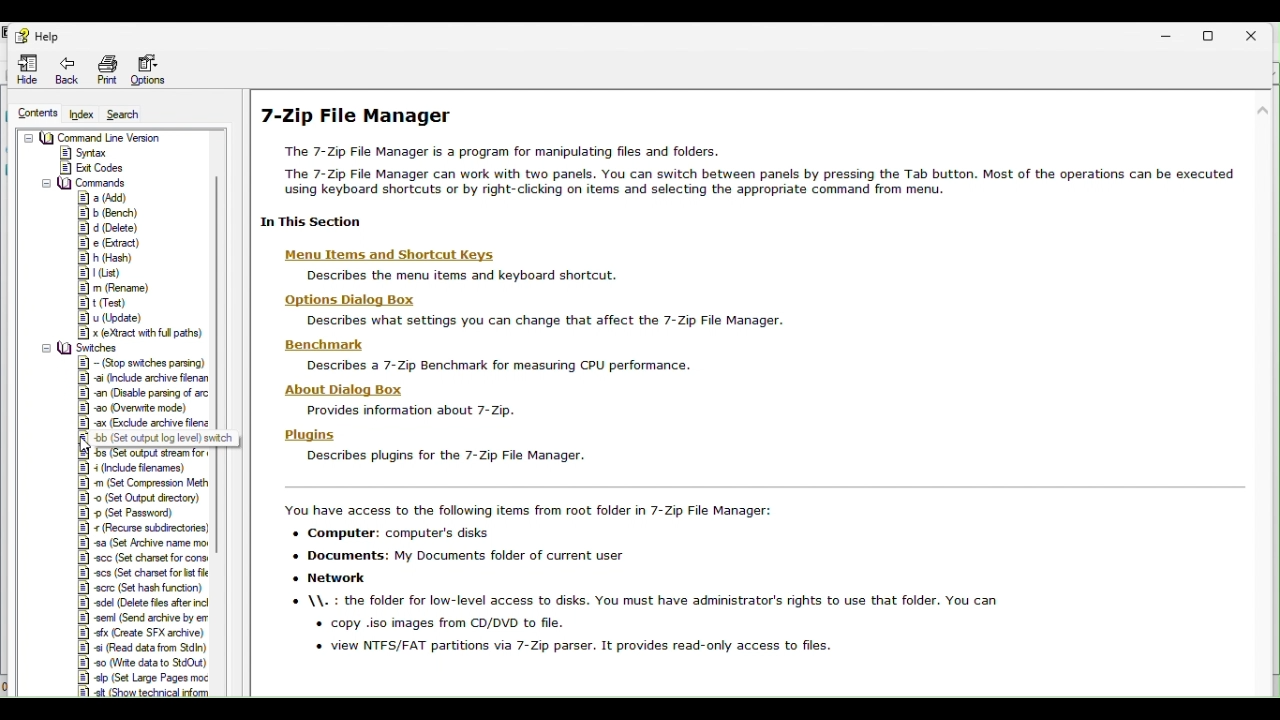 The width and height of the screenshot is (1280, 720). What do you see at coordinates (747, 150) in the screenshot?
I see `7-Zip File Manager
The 7-Zip File Manager is a program for manipulating files and folders.
The 7-Zip File Manager can work with two panels. You can switch between panels by pressing the Tab button. Most of the operations can be executed
Sailne Sisaieliedunstunteay Be dii-oliaiie sil Sines ma enfbaiion: Ser tissue Gammmuad Sous tut:` at bounding box center [747, 150].